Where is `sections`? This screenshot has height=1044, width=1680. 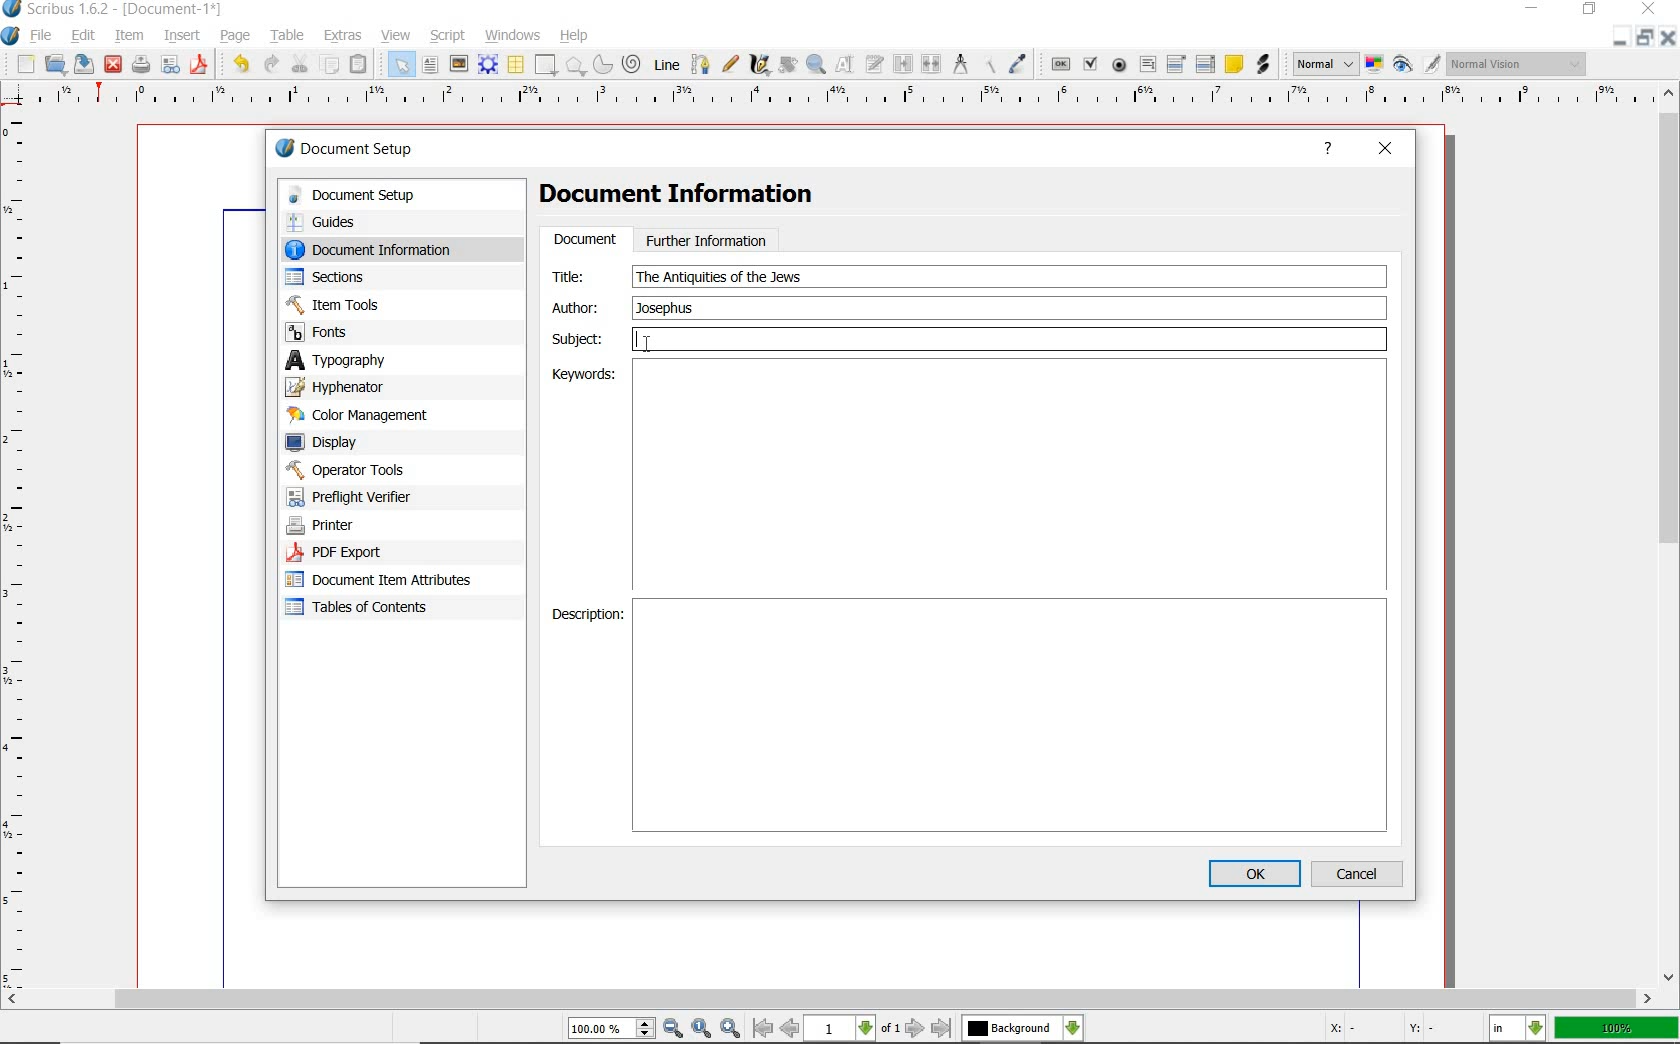 sections is located at coordinates (369, 277).